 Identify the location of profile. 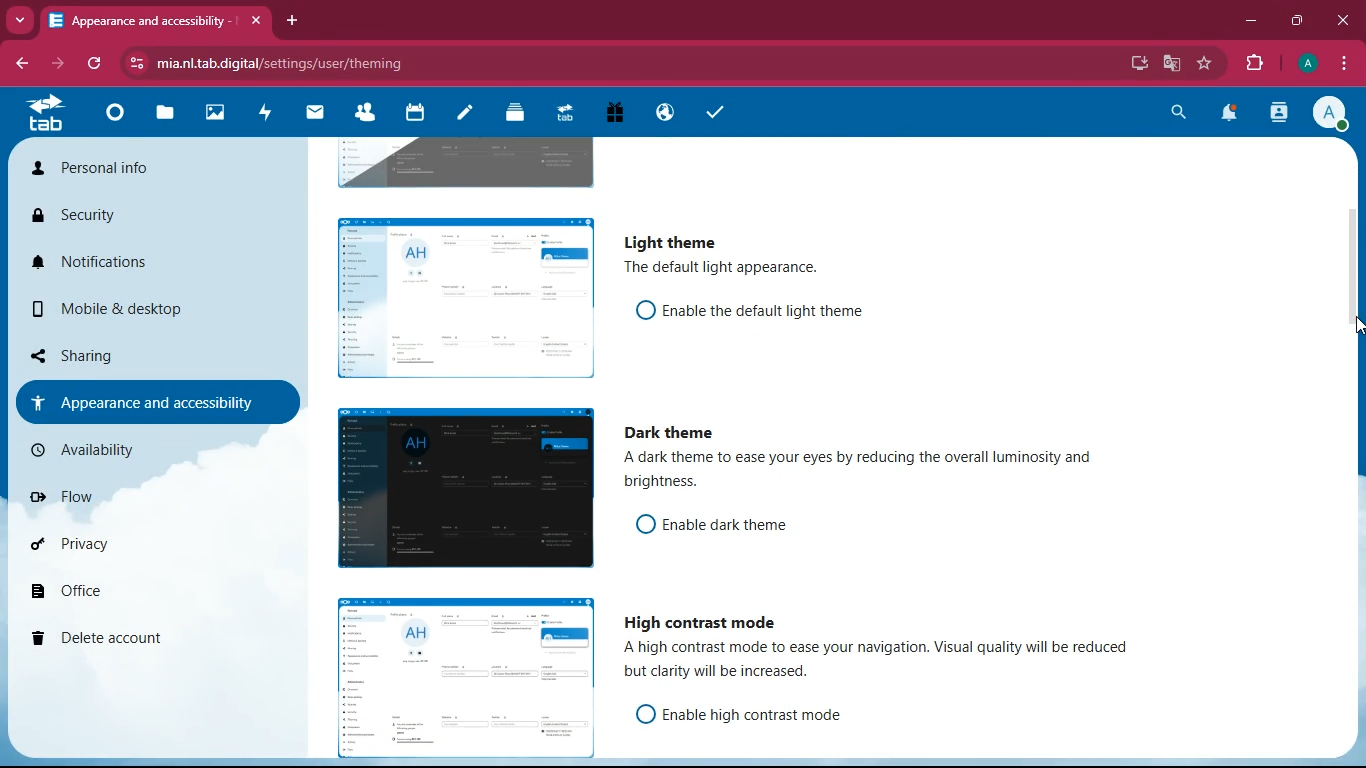
(1310, 64).